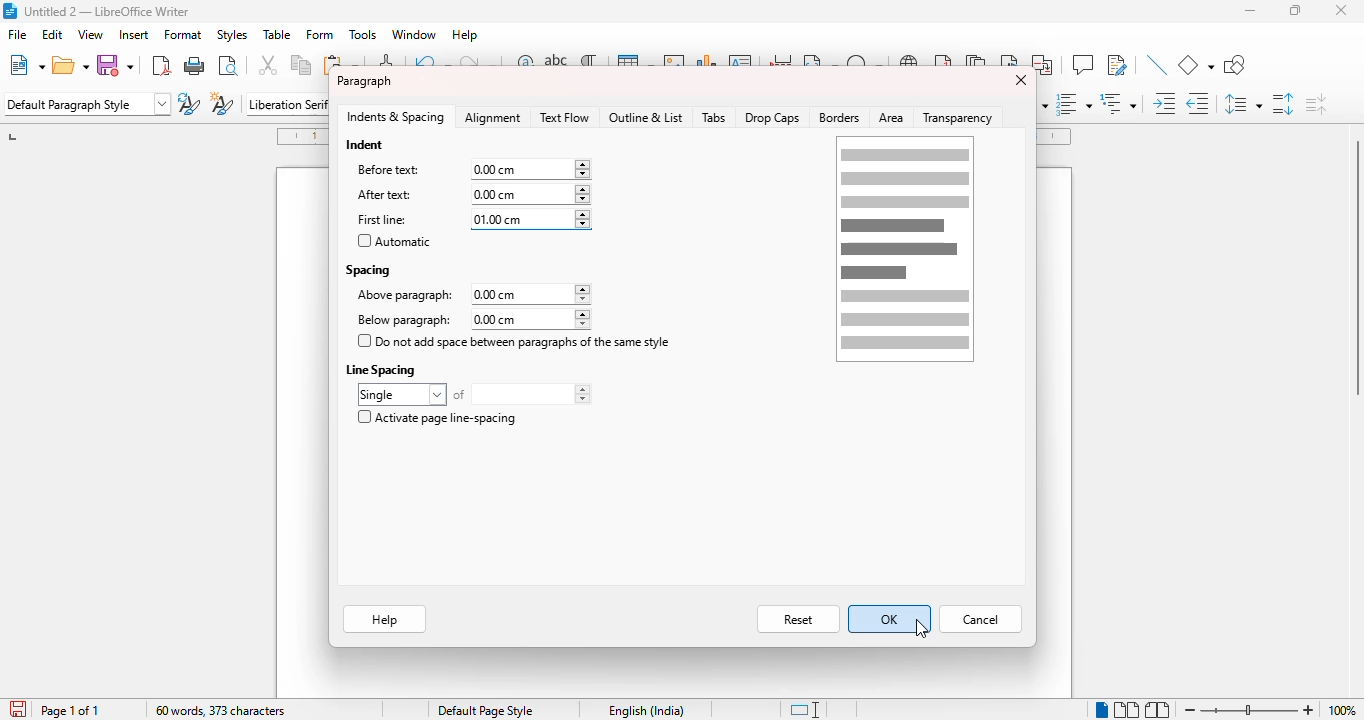  I want to click on zoom out, so click(1190, 710).